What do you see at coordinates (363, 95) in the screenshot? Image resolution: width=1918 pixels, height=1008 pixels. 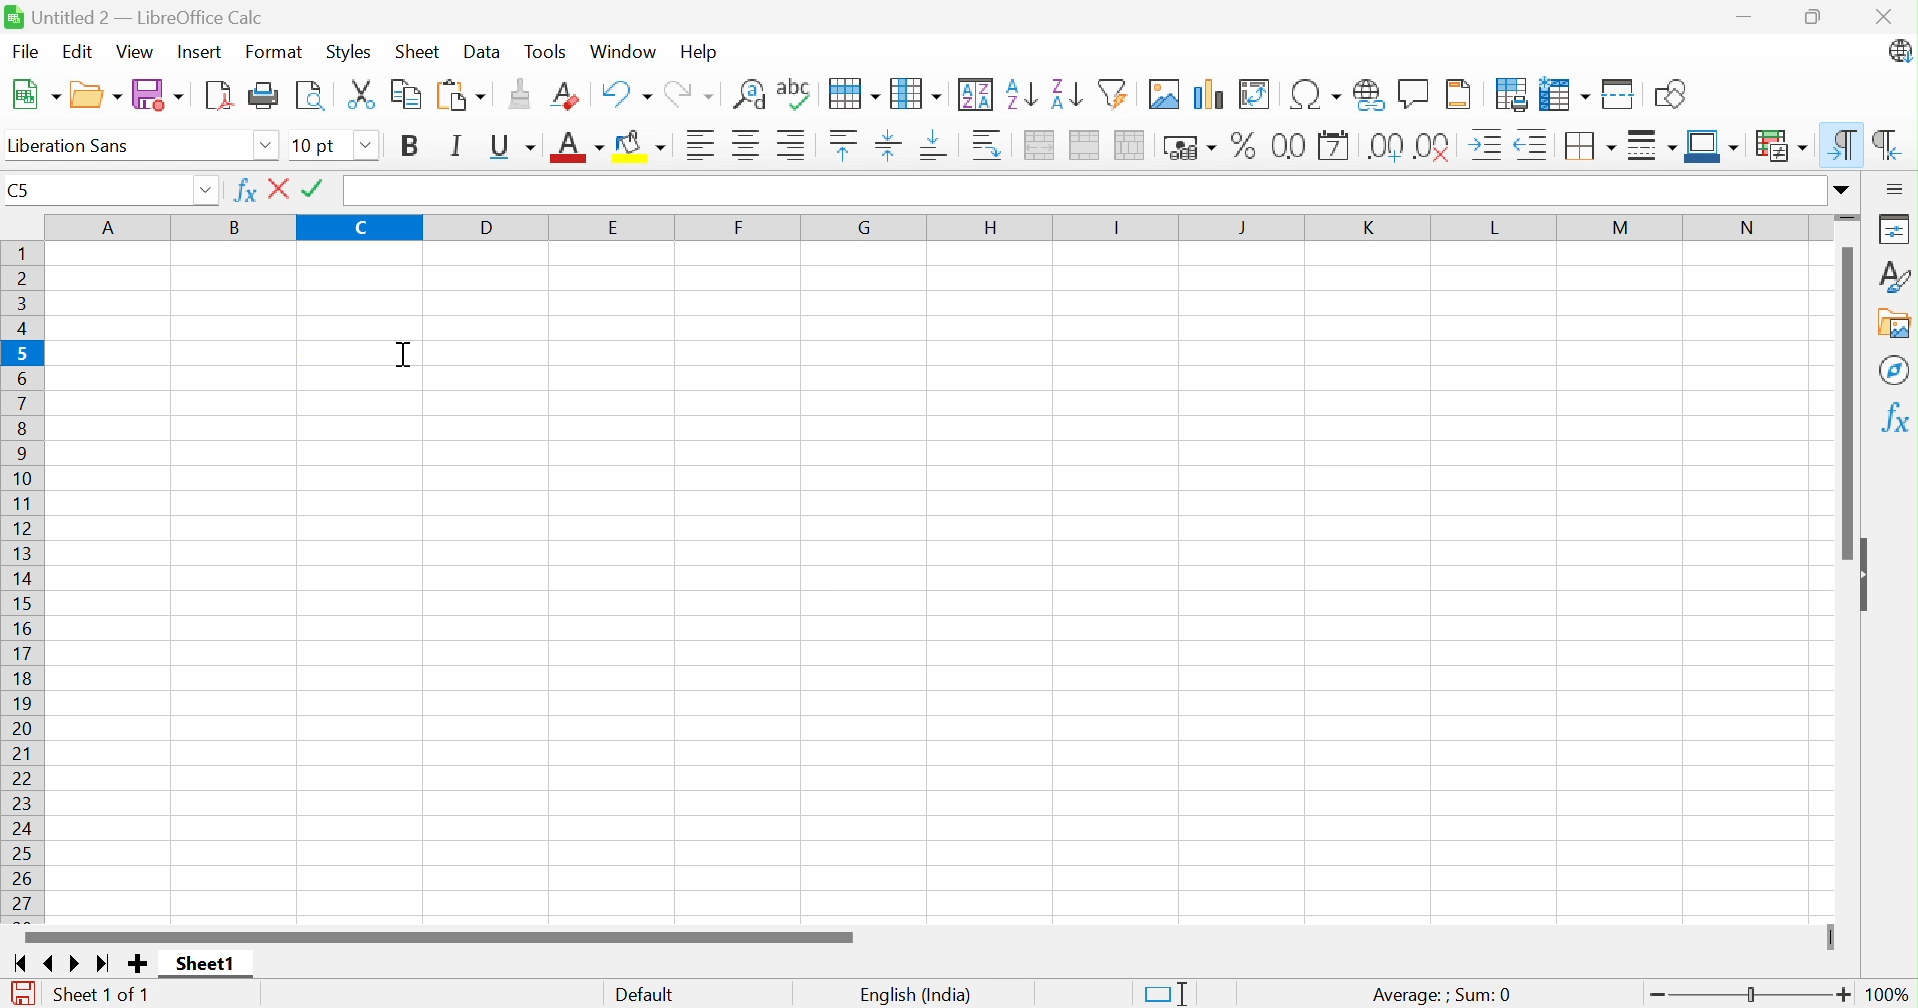 I see `Cut` at bounding box center [363, 95].